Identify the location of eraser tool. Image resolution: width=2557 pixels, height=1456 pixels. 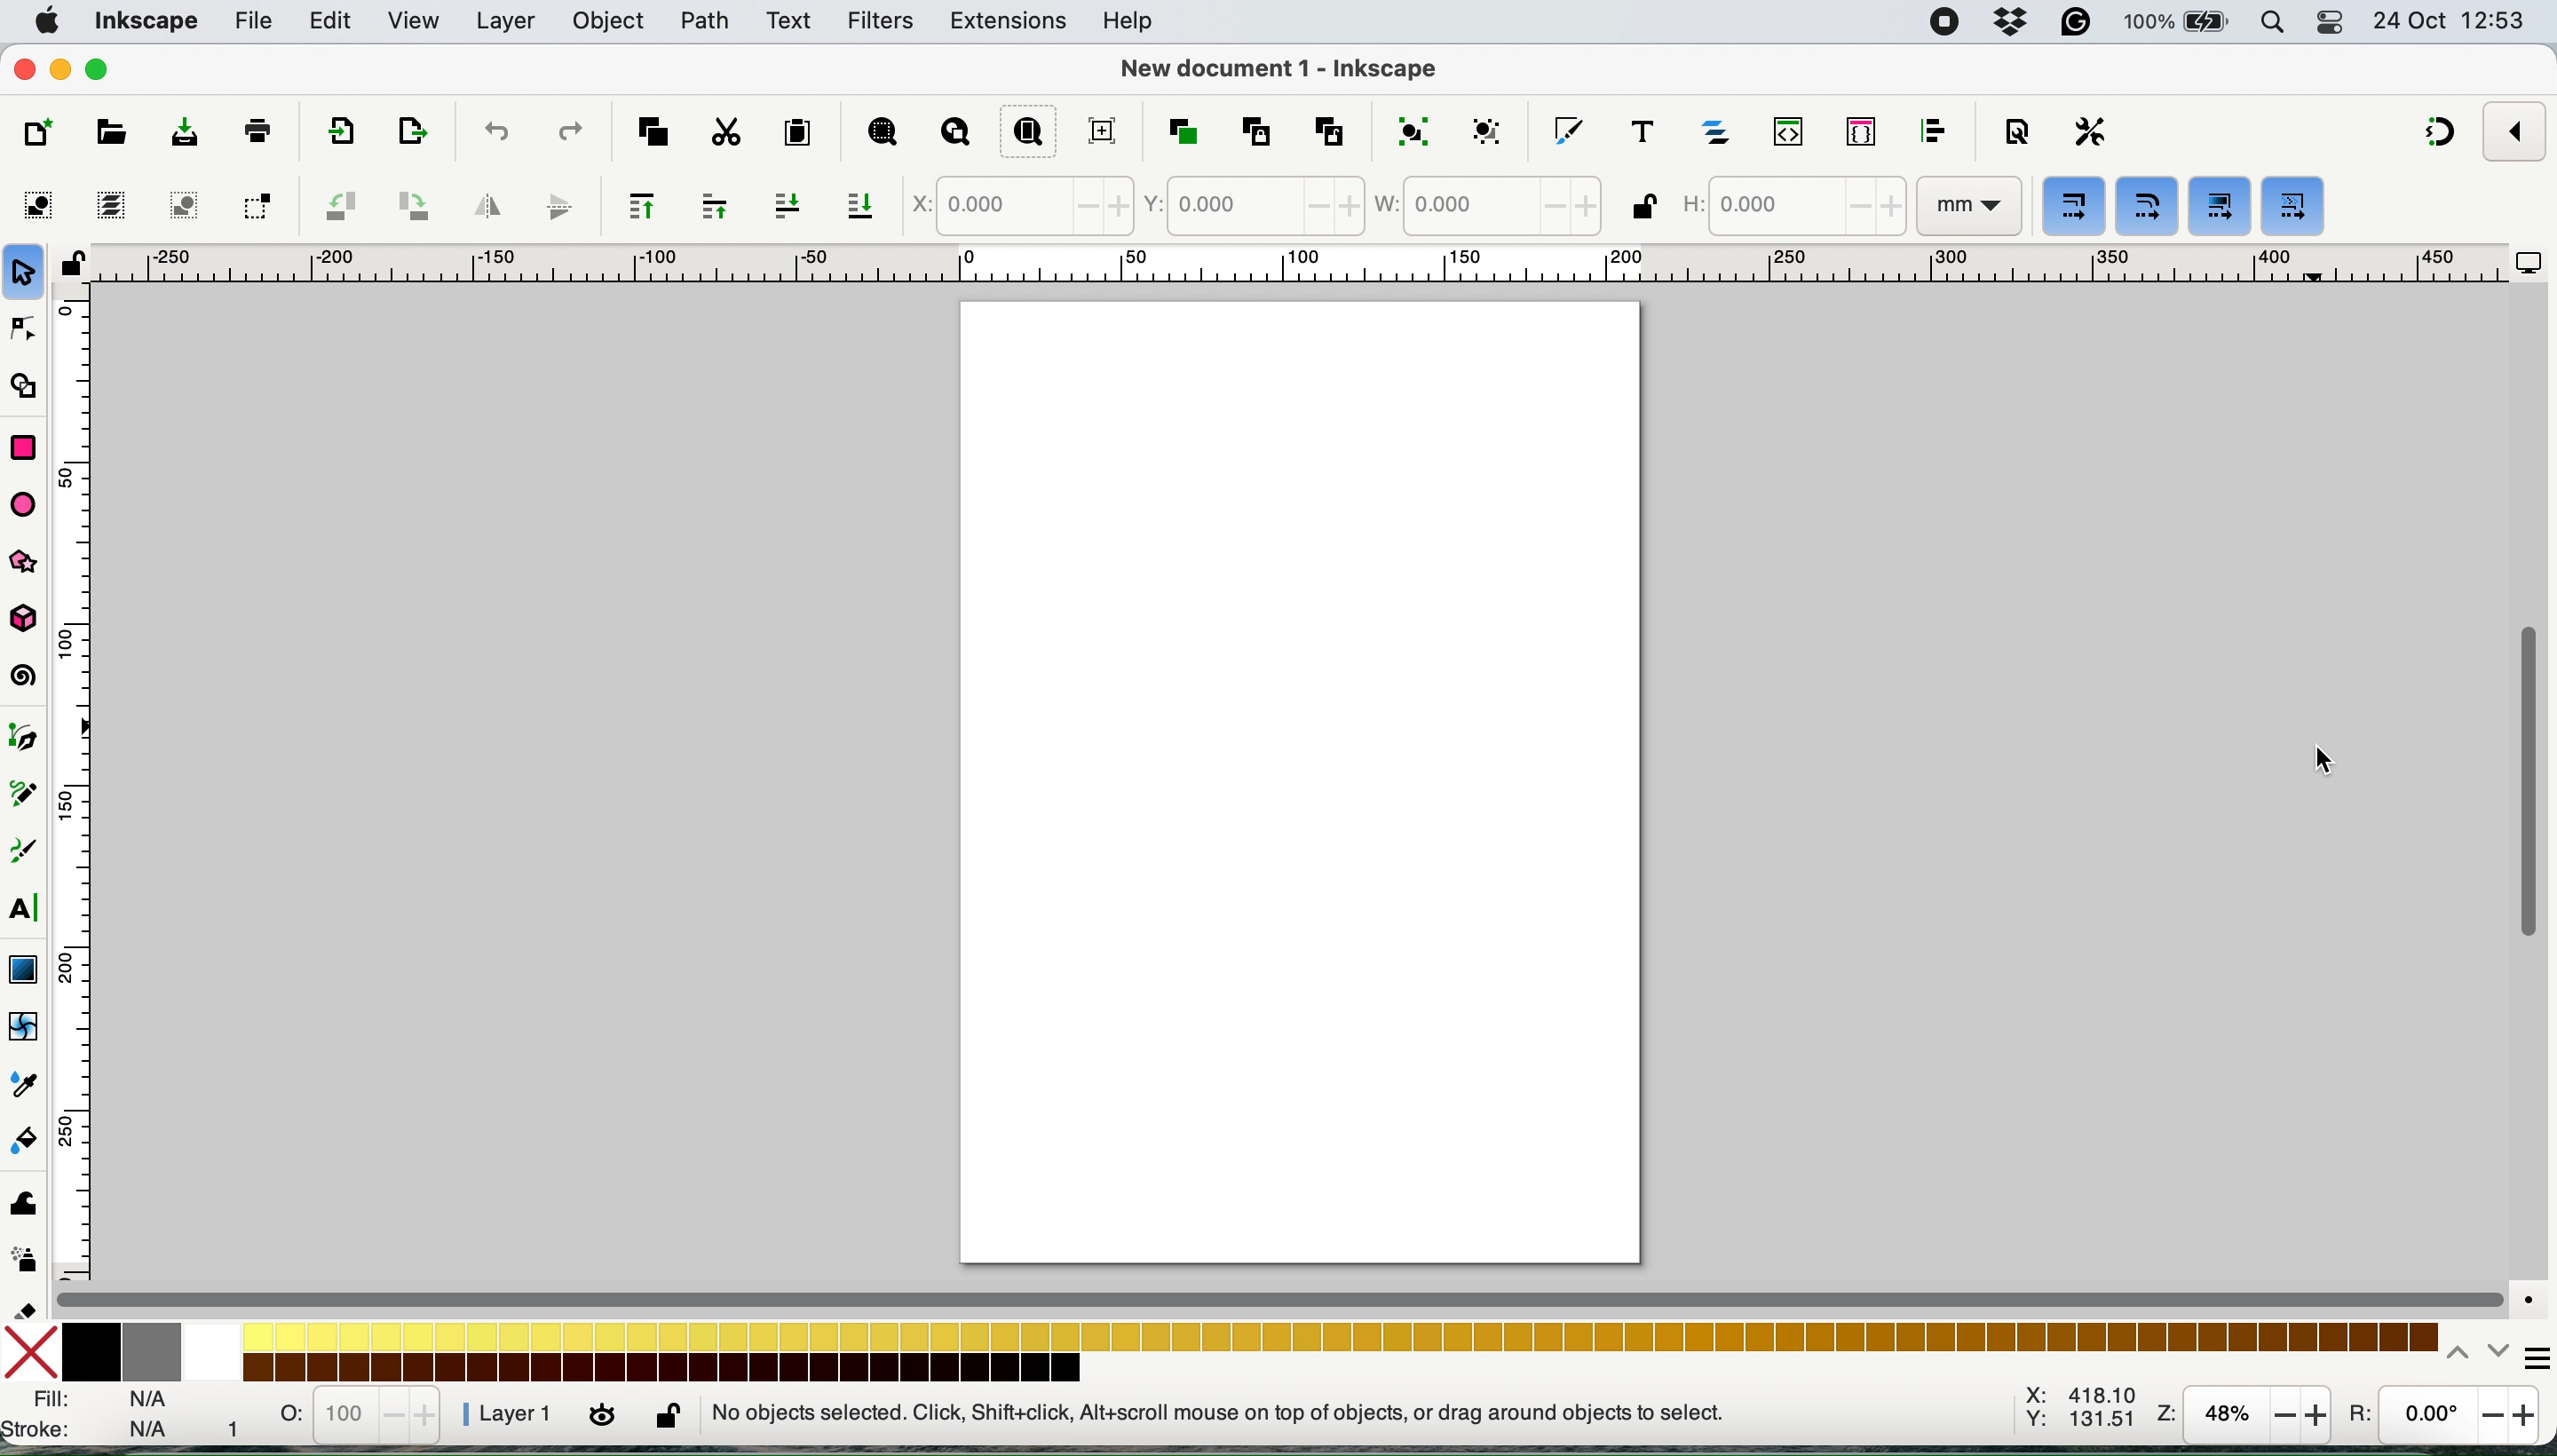
(26, 1303).